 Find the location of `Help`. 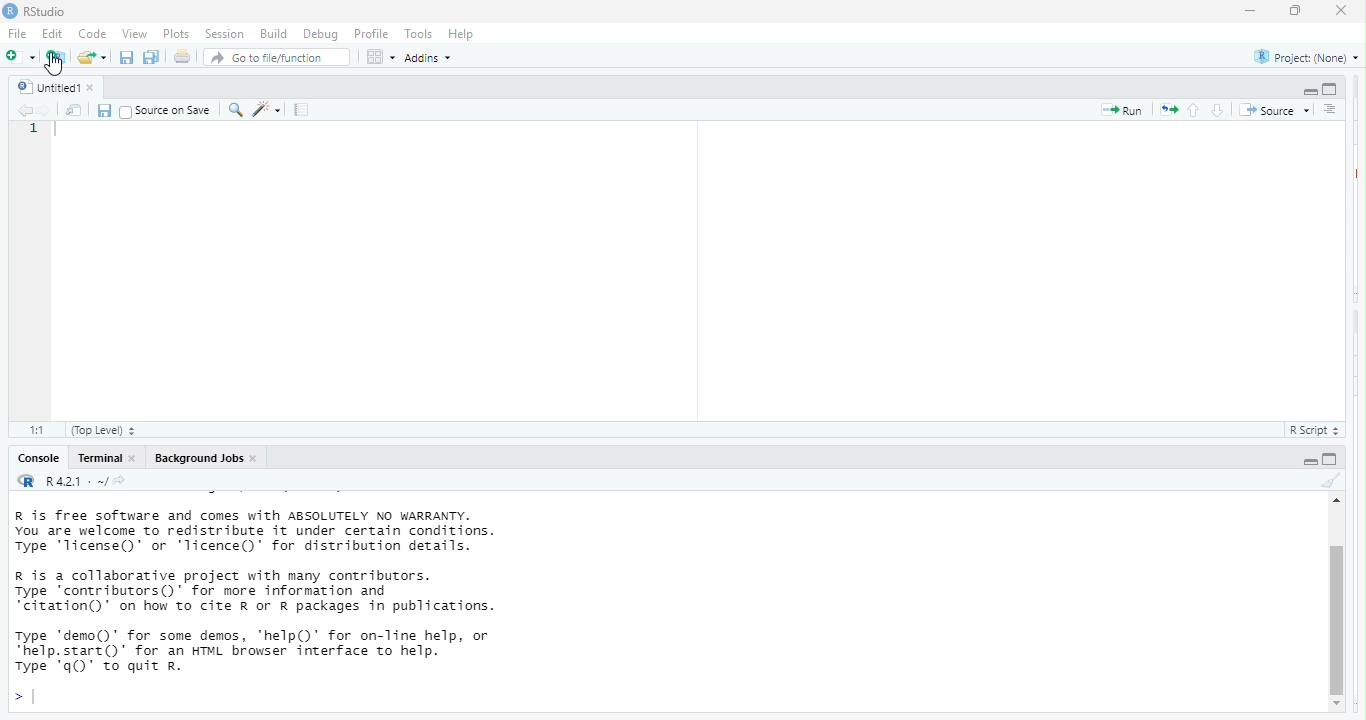

Help is located at coordinates (463, 33).